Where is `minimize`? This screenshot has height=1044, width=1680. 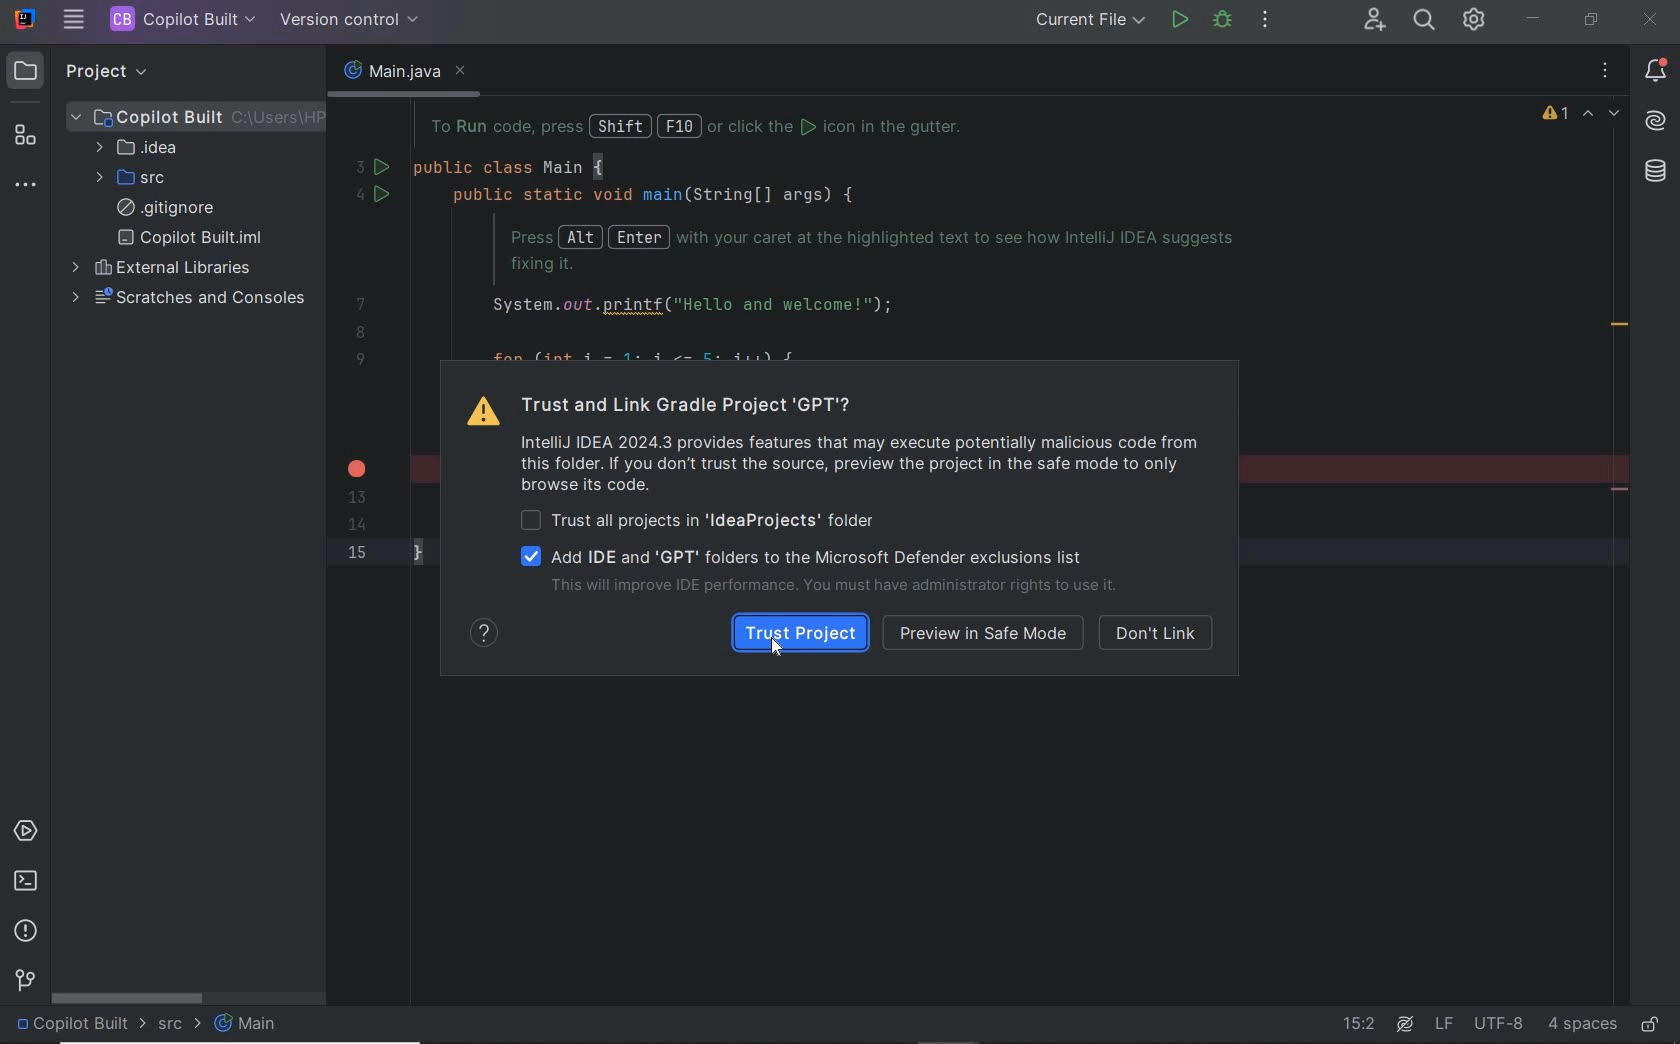
minimize is located at coordinates (1535, 19).